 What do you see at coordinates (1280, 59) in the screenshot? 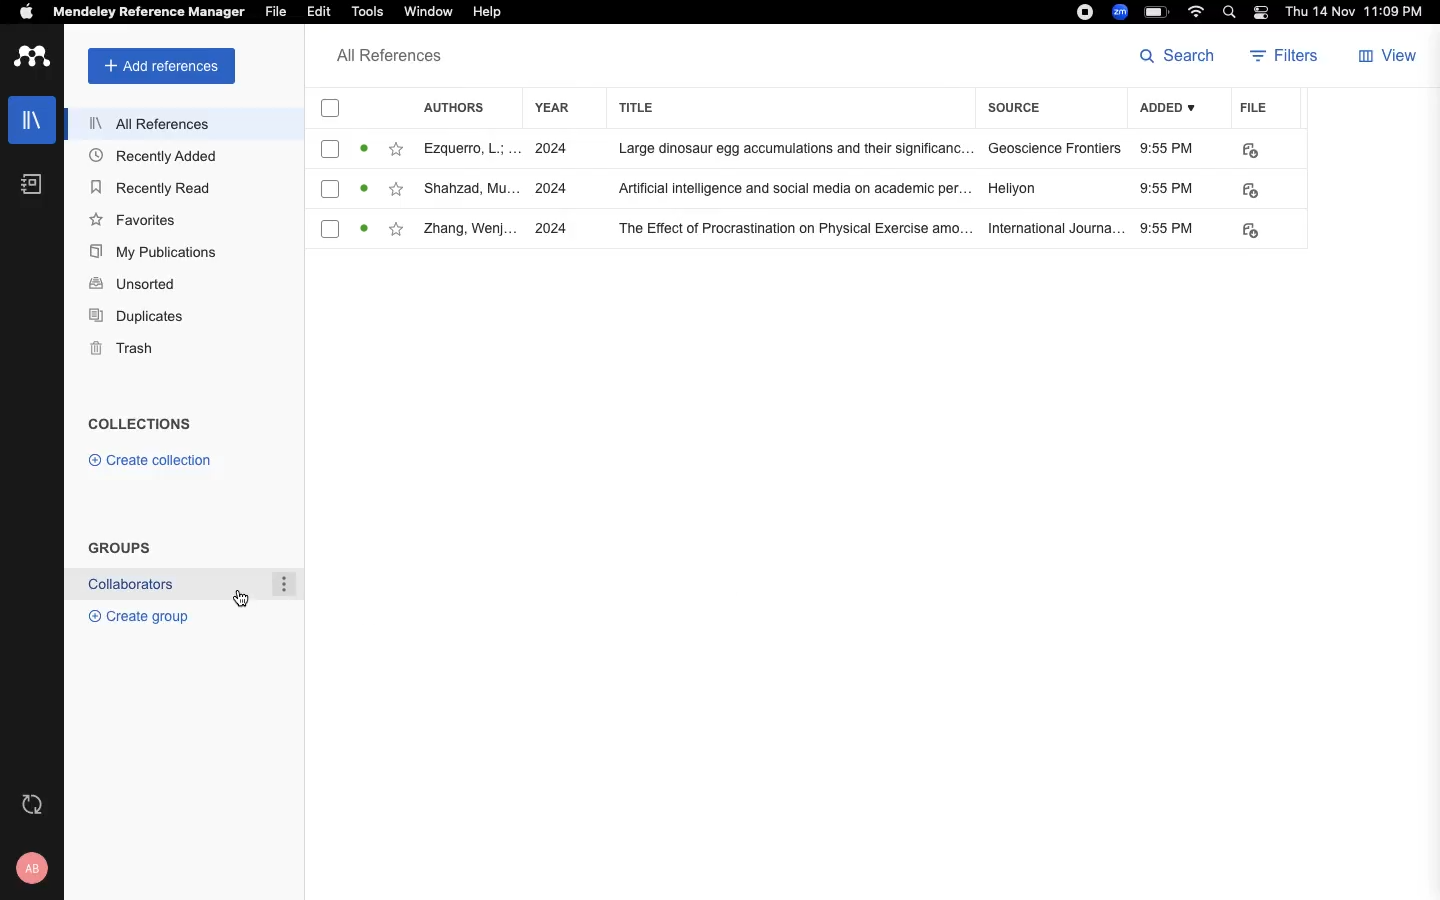
I see `filters` at bounding box center [1280, 59].